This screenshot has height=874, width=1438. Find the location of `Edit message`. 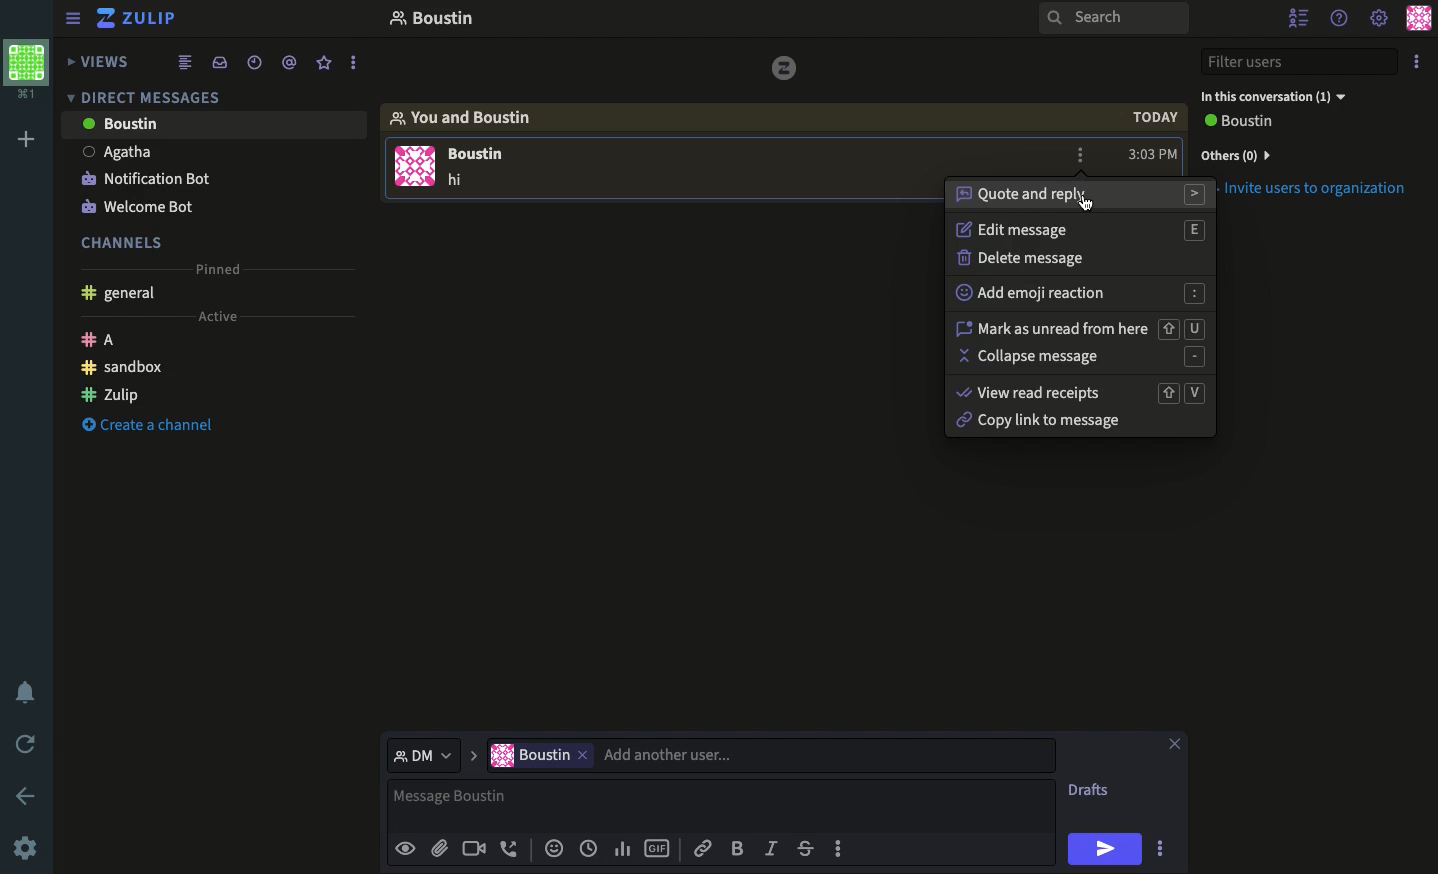

Edit message is located at coordinates (1082, 231).